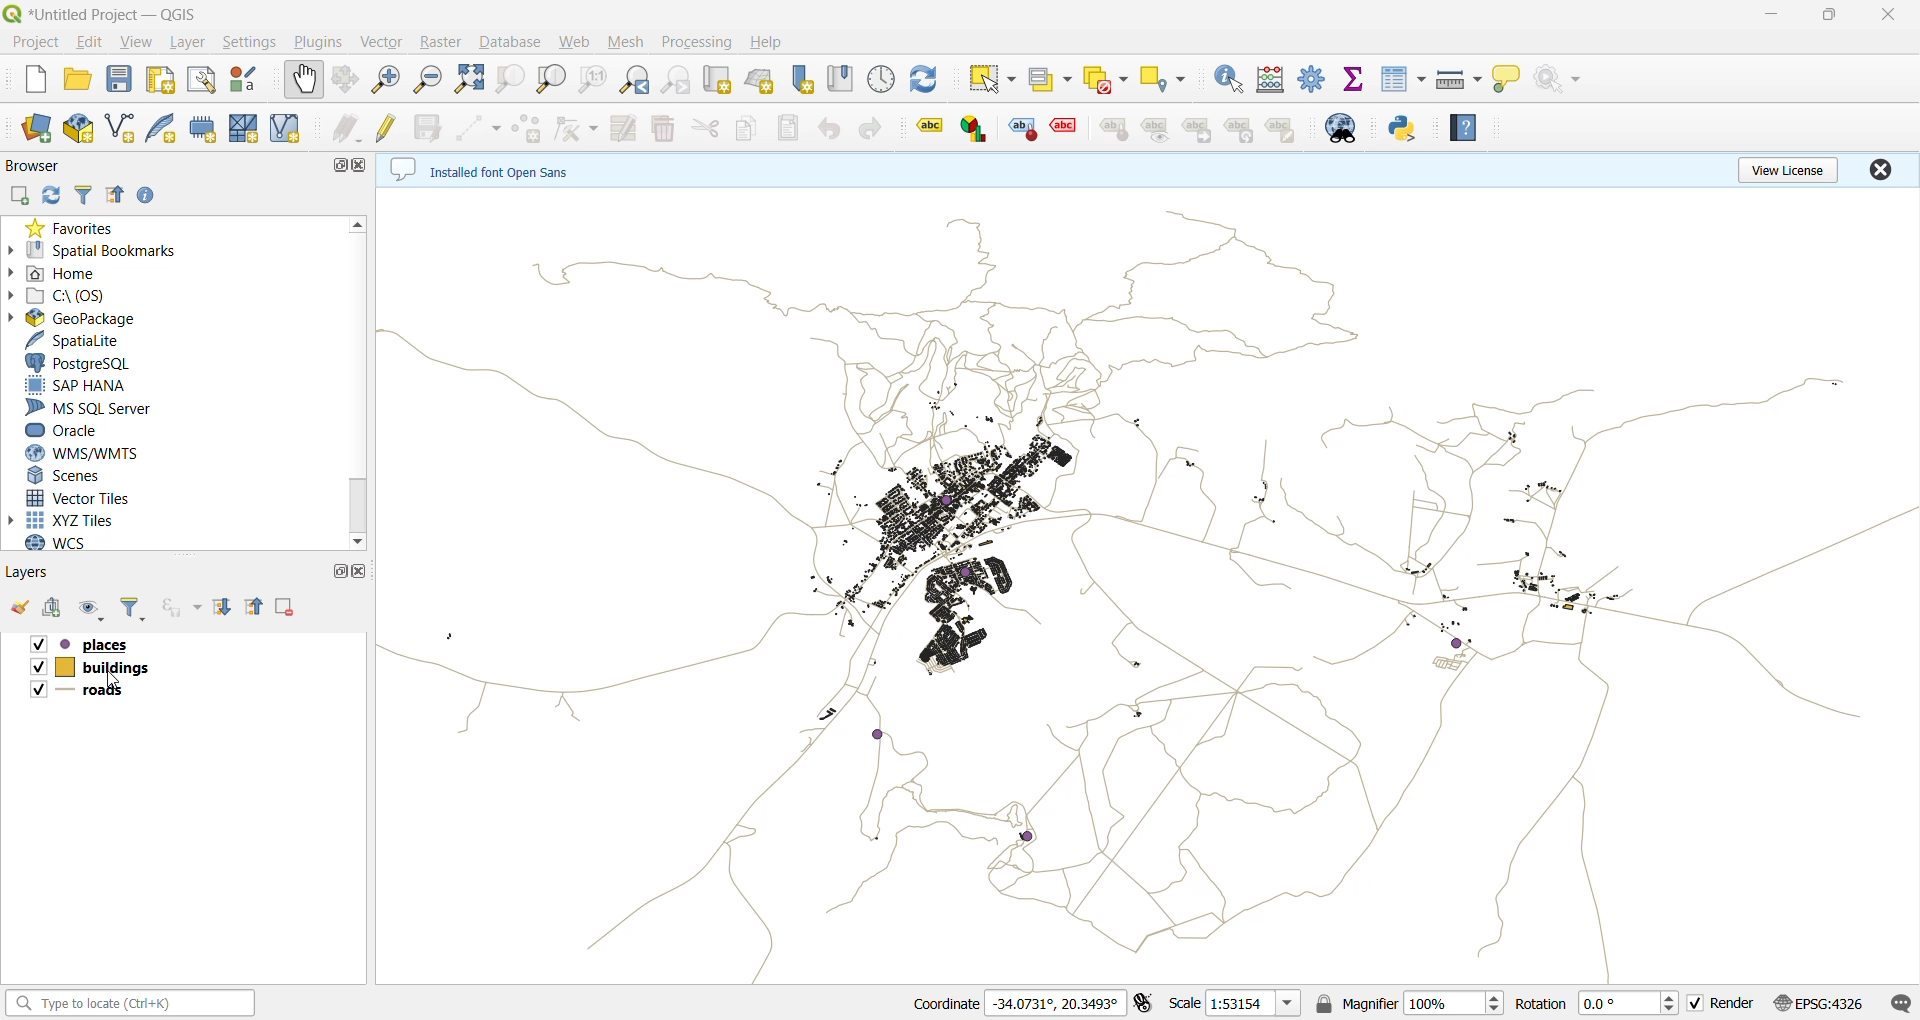 This screenshot has width=1920, height=1020. I want to click on view license, so click(1788, 168).